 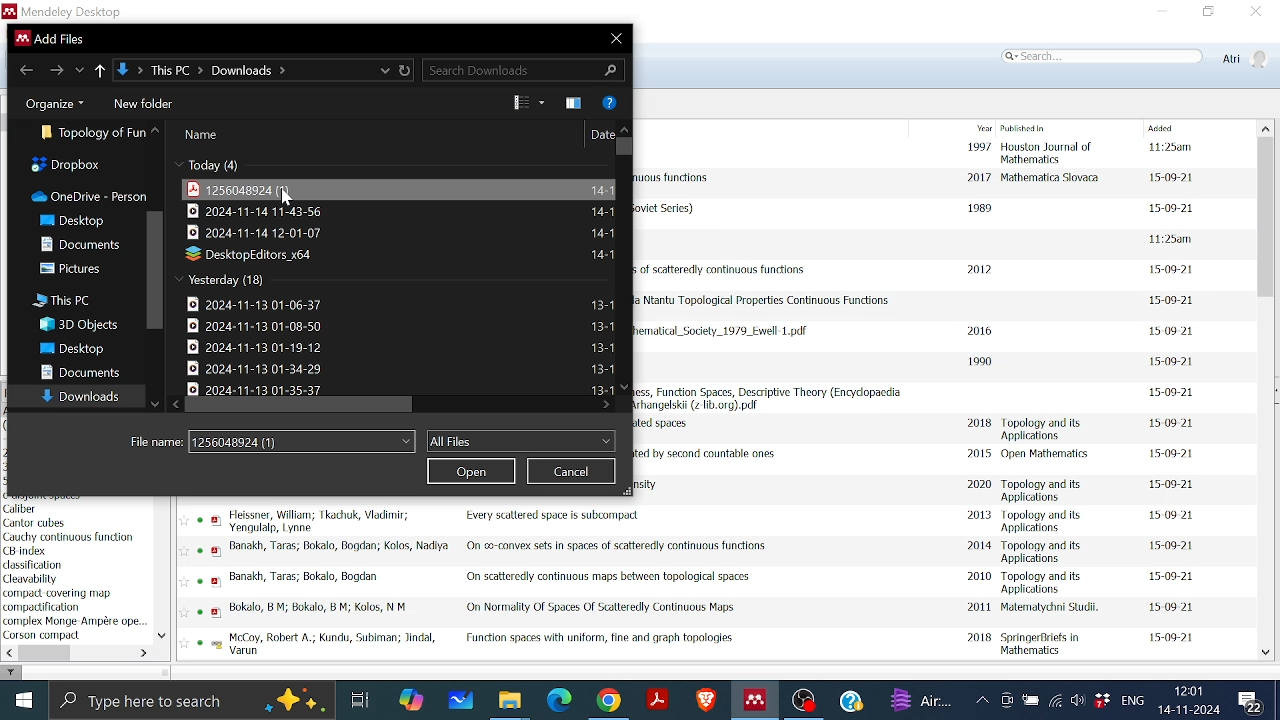 What do you see at coordinates (1042, 429) in the screenshot?
I see `Published in` at bounding box center [1042, 429].